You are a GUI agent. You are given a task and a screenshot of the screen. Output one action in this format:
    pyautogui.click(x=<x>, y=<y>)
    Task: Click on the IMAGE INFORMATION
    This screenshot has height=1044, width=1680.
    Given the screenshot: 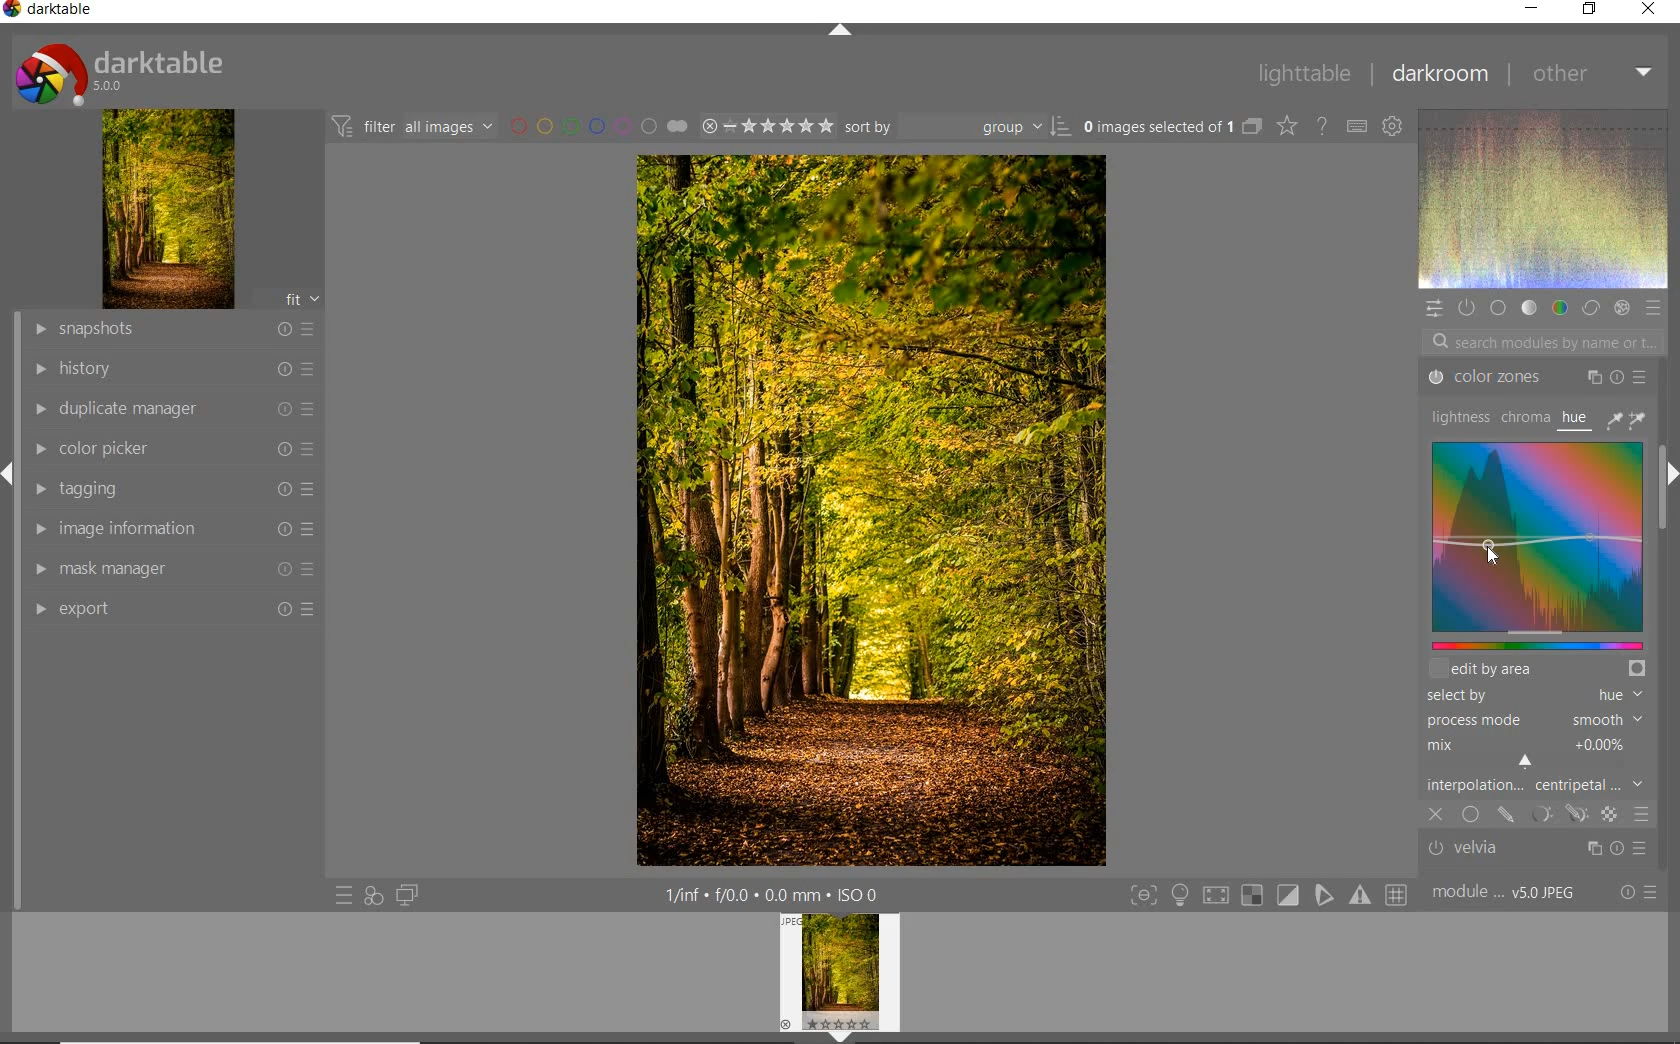 What is the action you would take?
    pyautogui.click(x=176, y=531)
    